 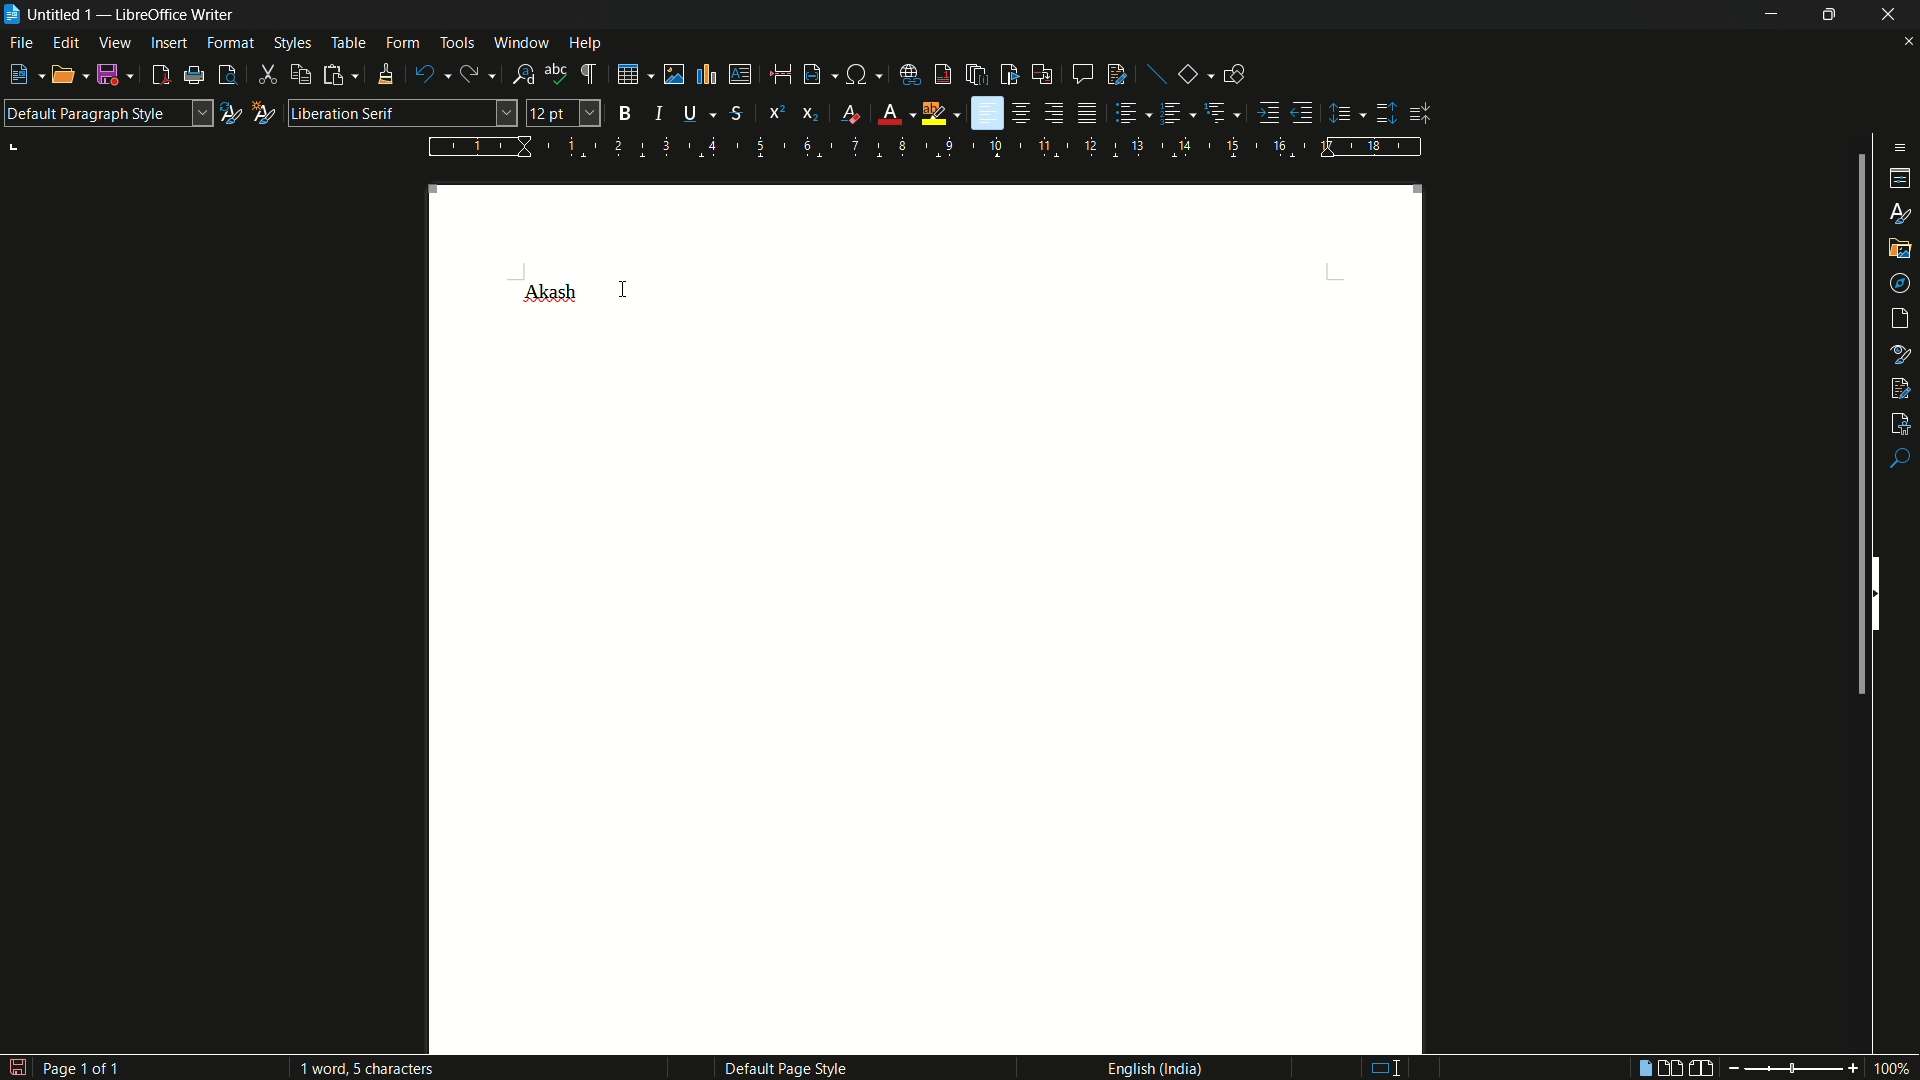 What do you see at coordinates (384, 74) in the screenshot?
I see `clone formatting` at bounding box center [384, 74].